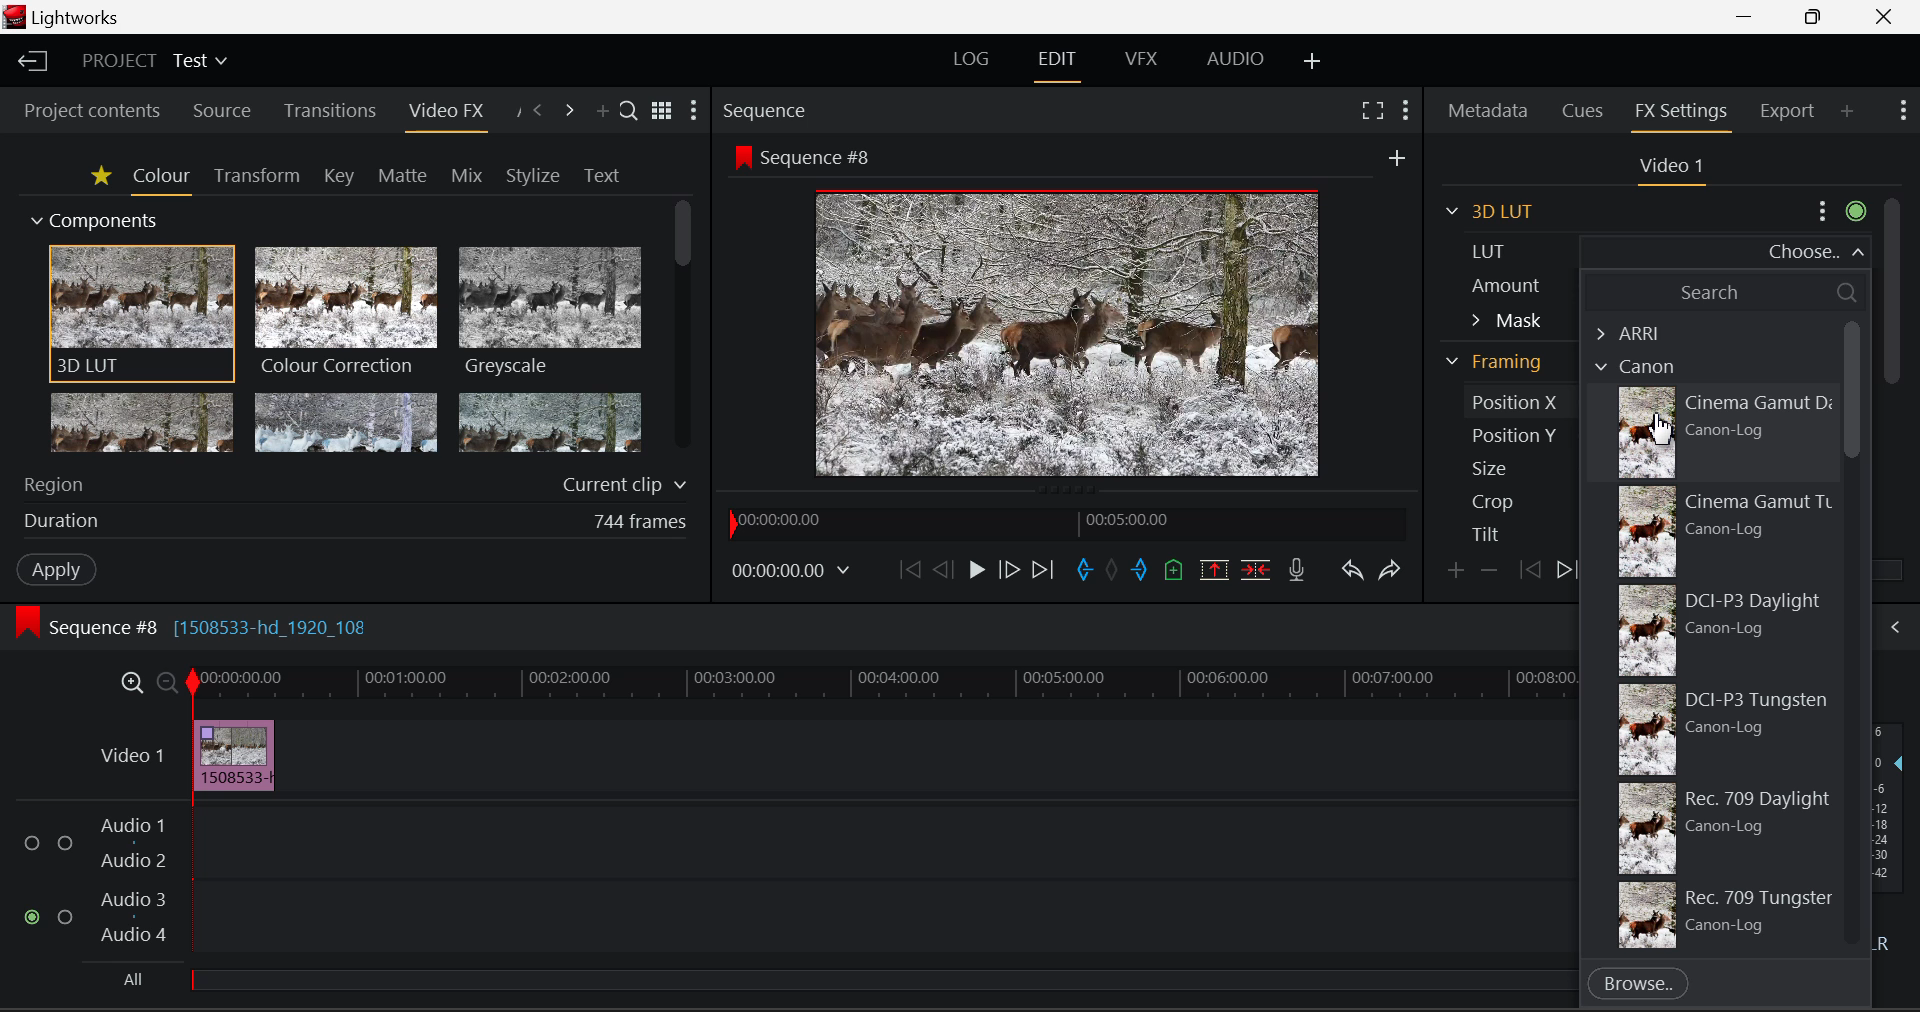  I want to click on Cursor on Cinema Gamut Daylight, so click(1709, 432).